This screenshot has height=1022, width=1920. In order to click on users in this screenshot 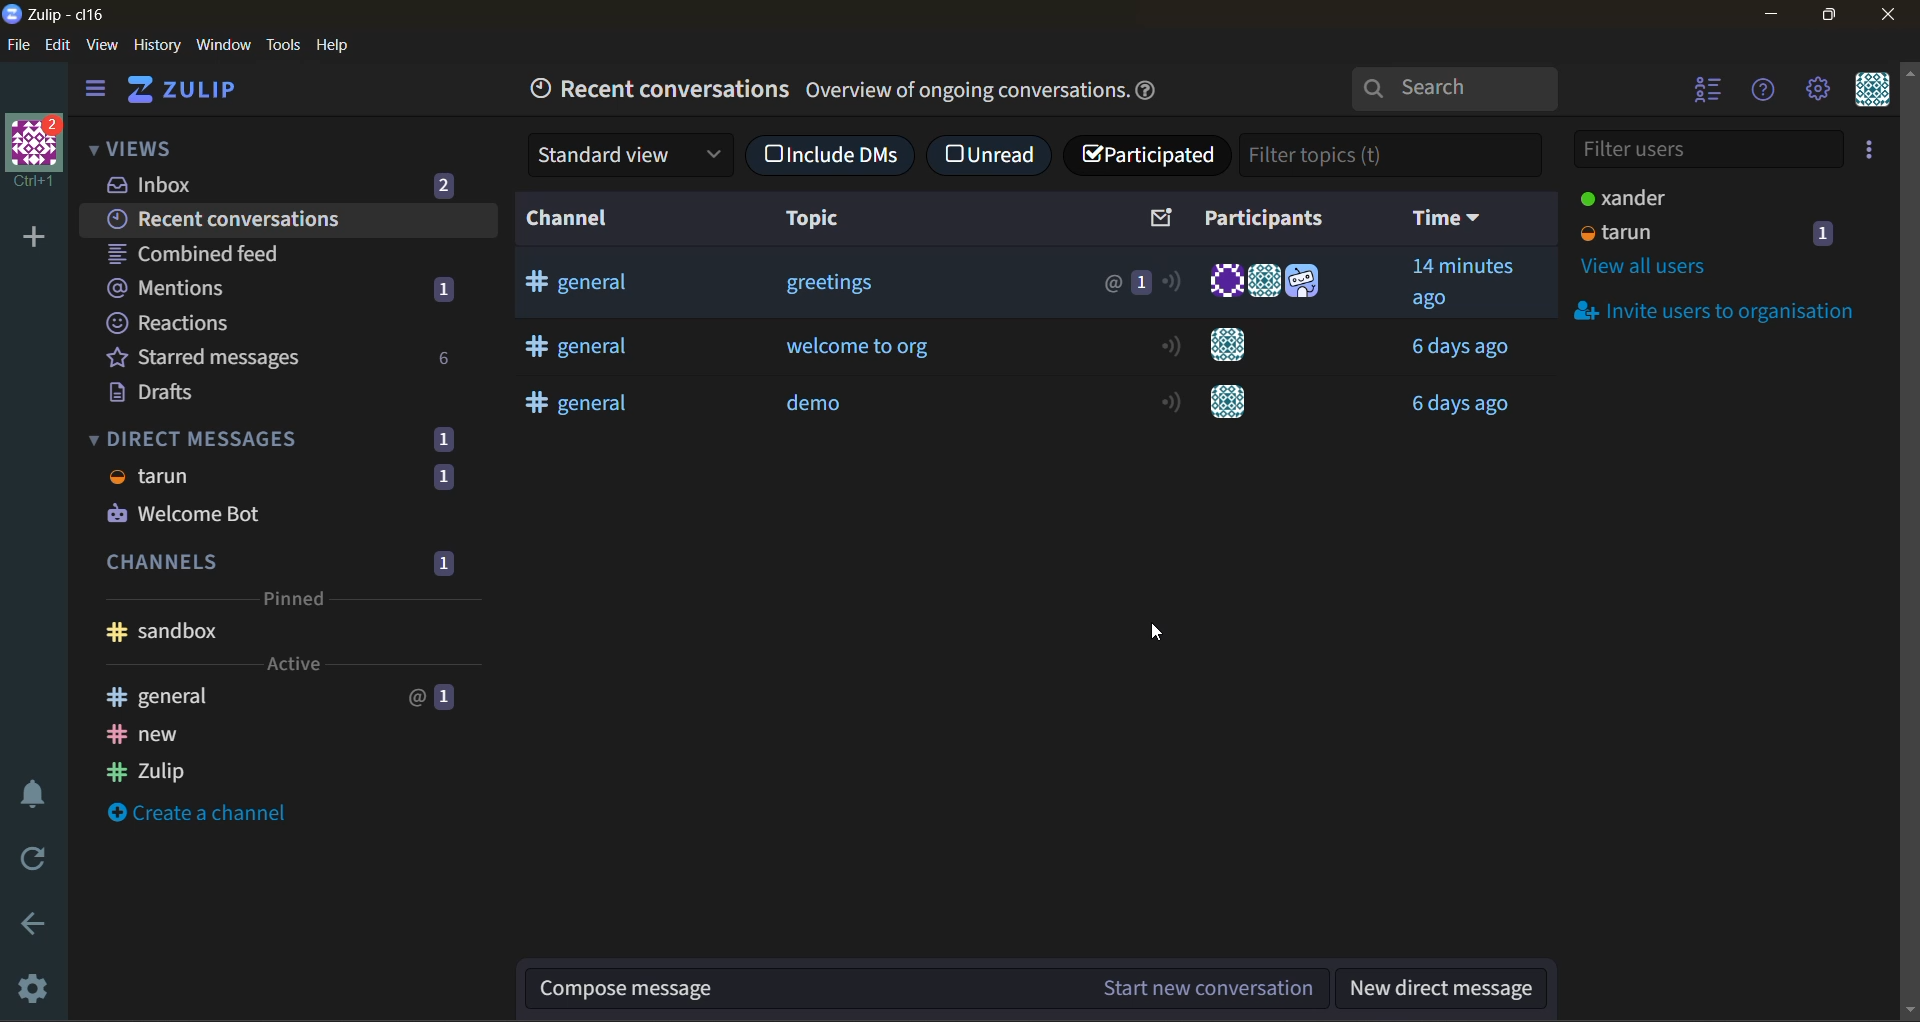, I will do `click(1229, 345)`.